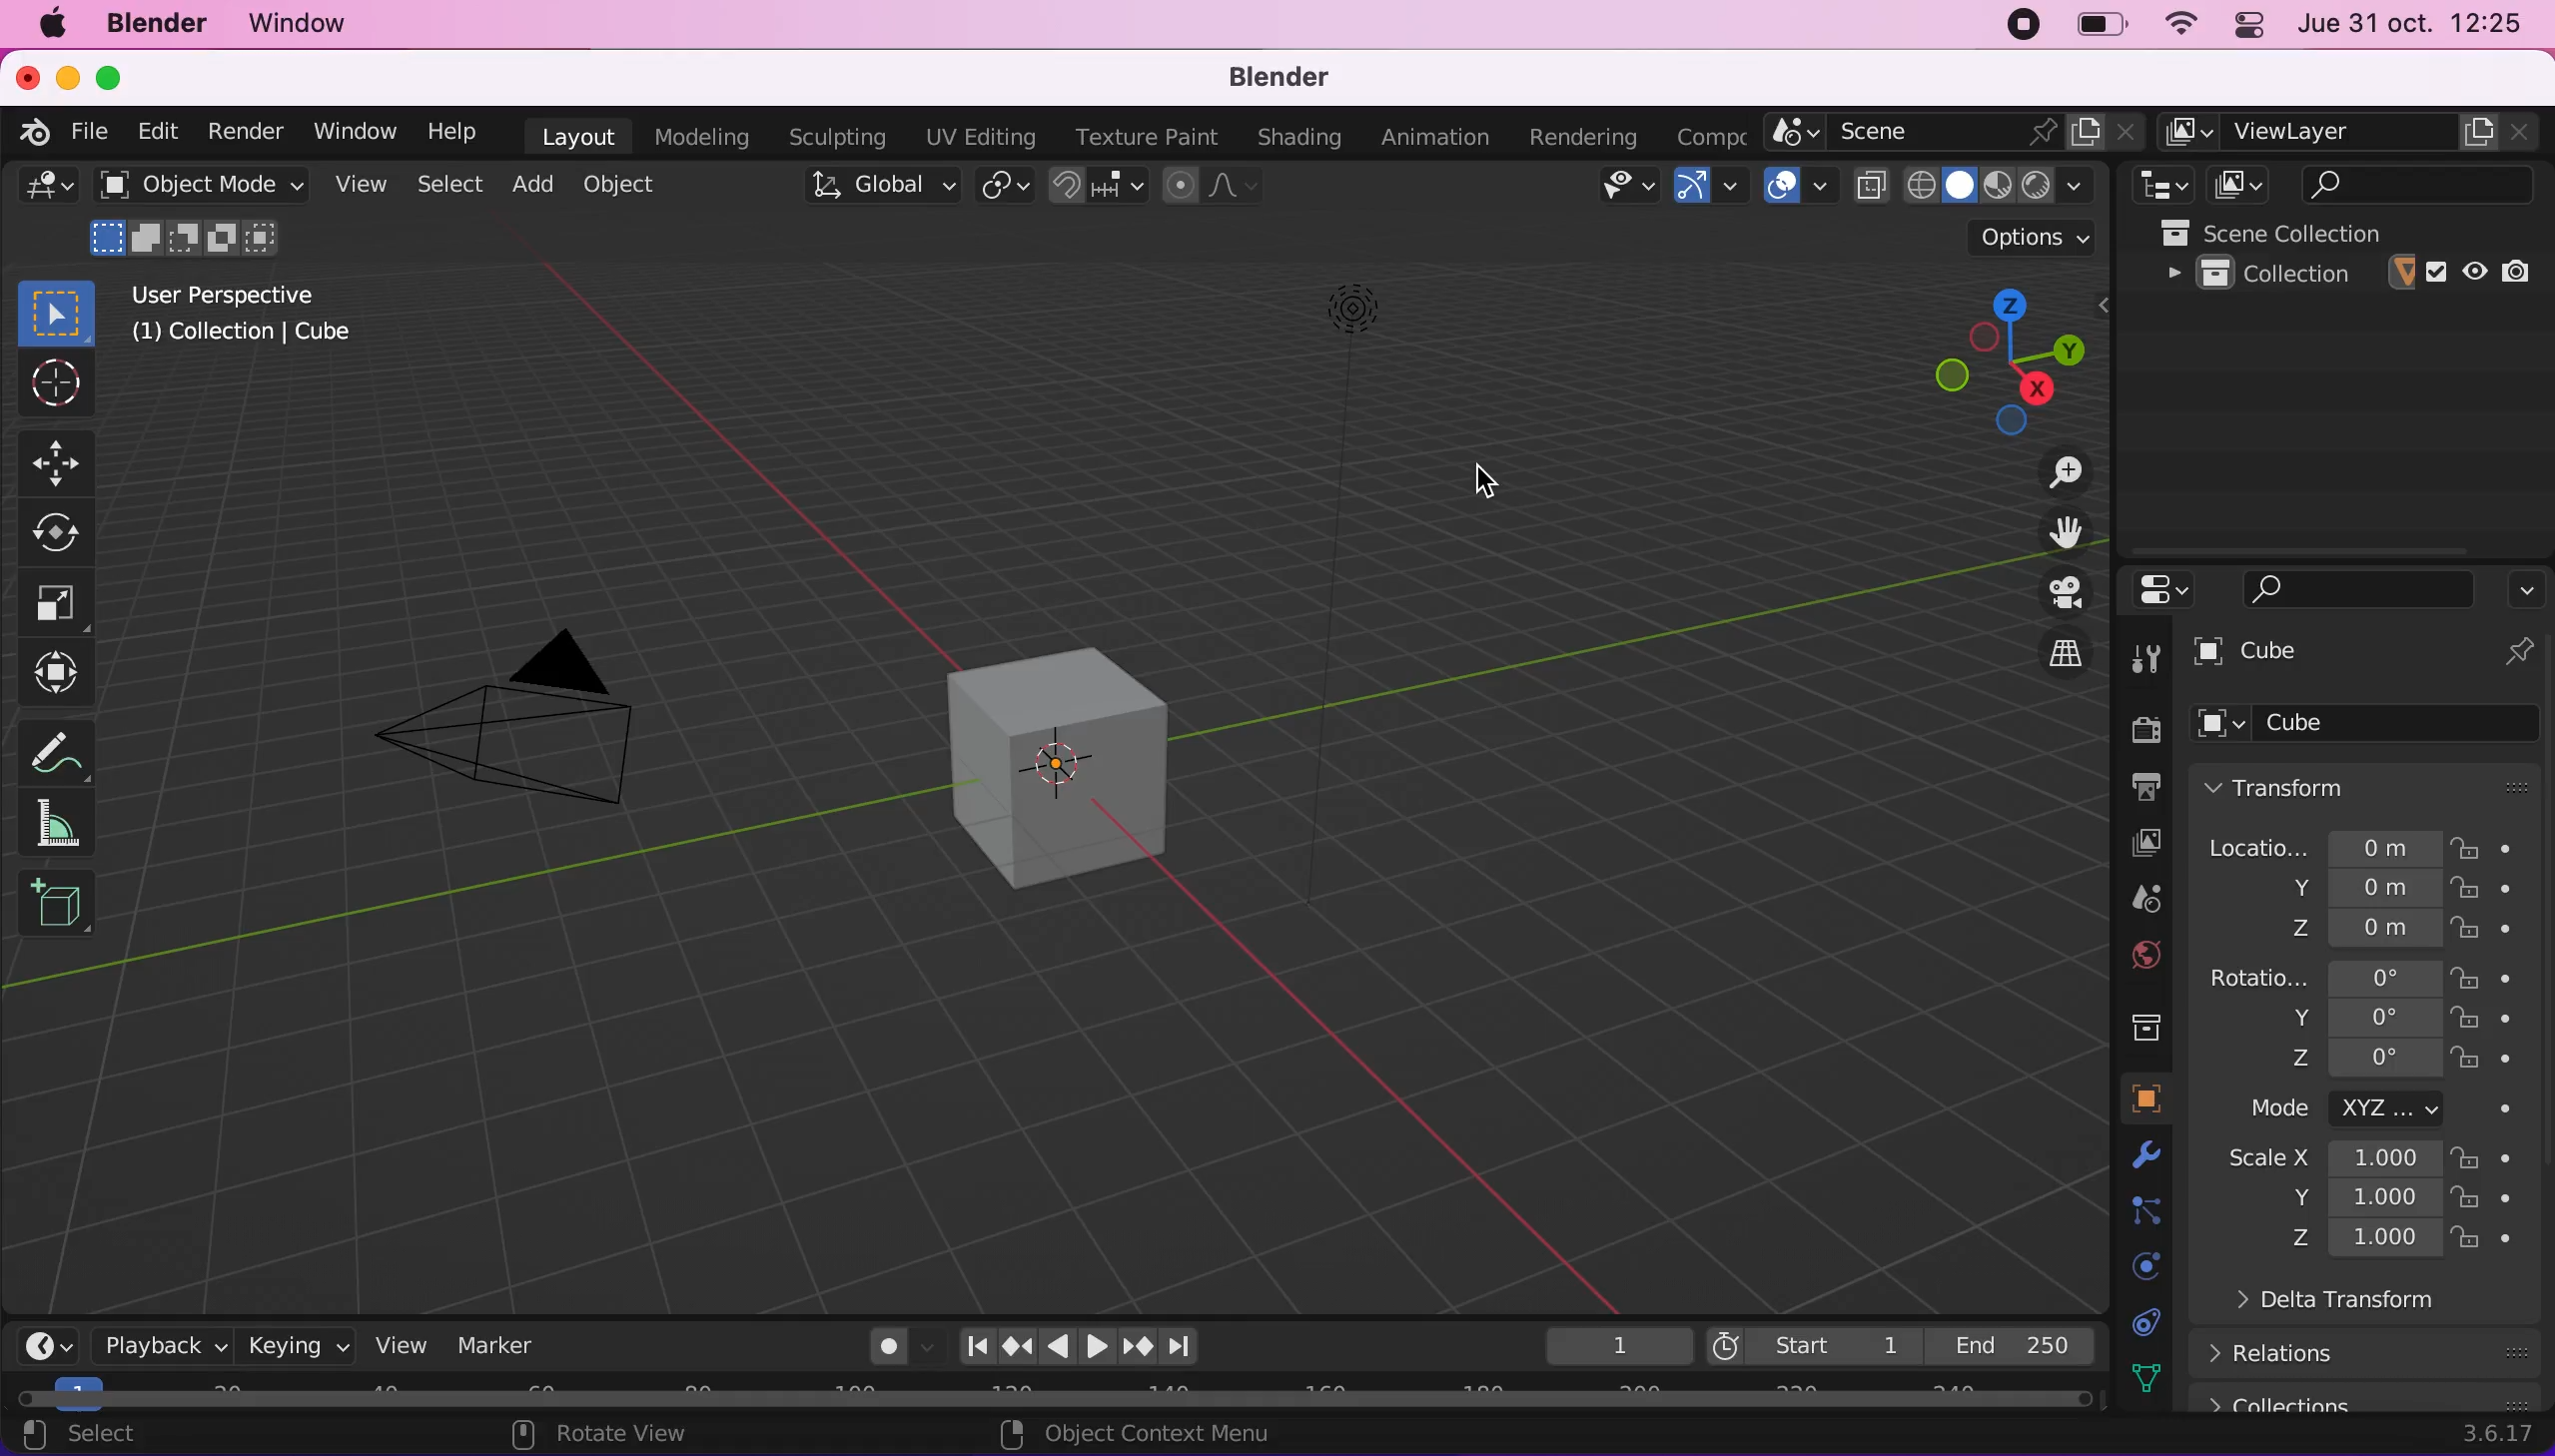 The height and width of the screenshot is (1456, 2555). Describe the element at coordinates (1710, 186) in the screenshot. I see `gizmos` at that location.